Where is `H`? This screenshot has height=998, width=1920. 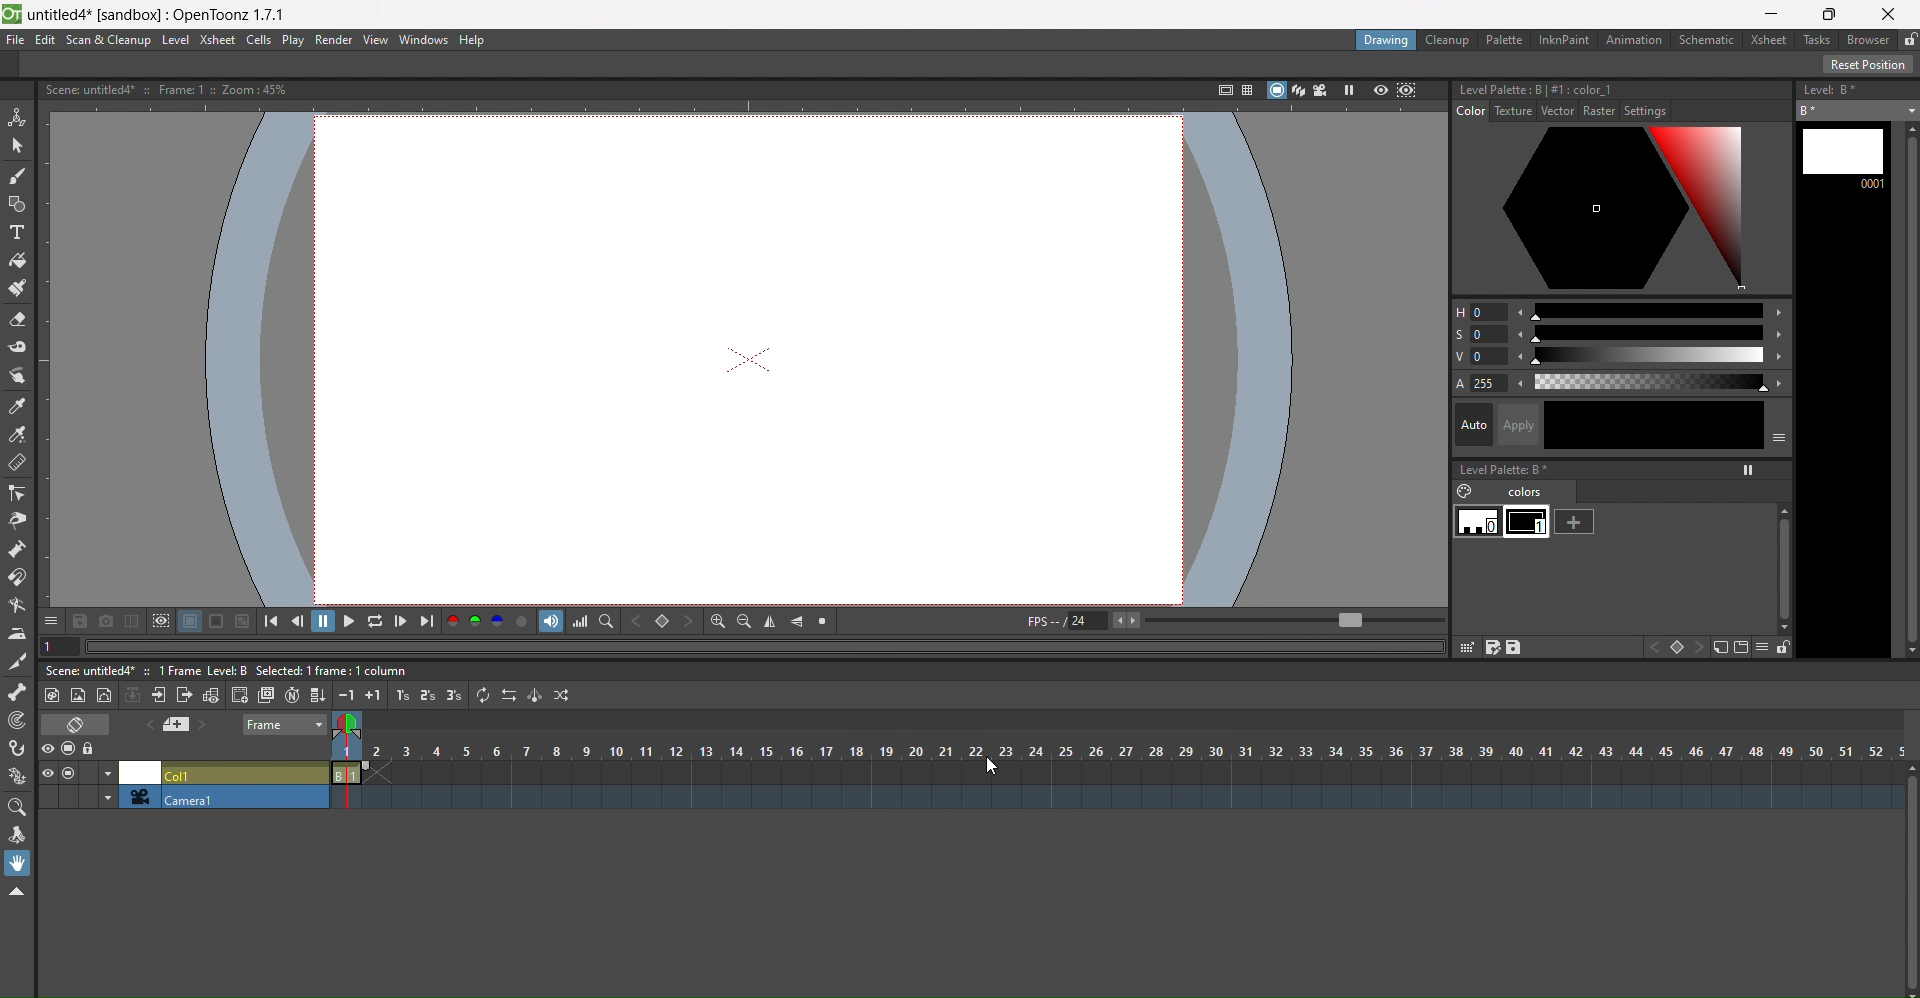 H is located at coordinates (1647, 311).